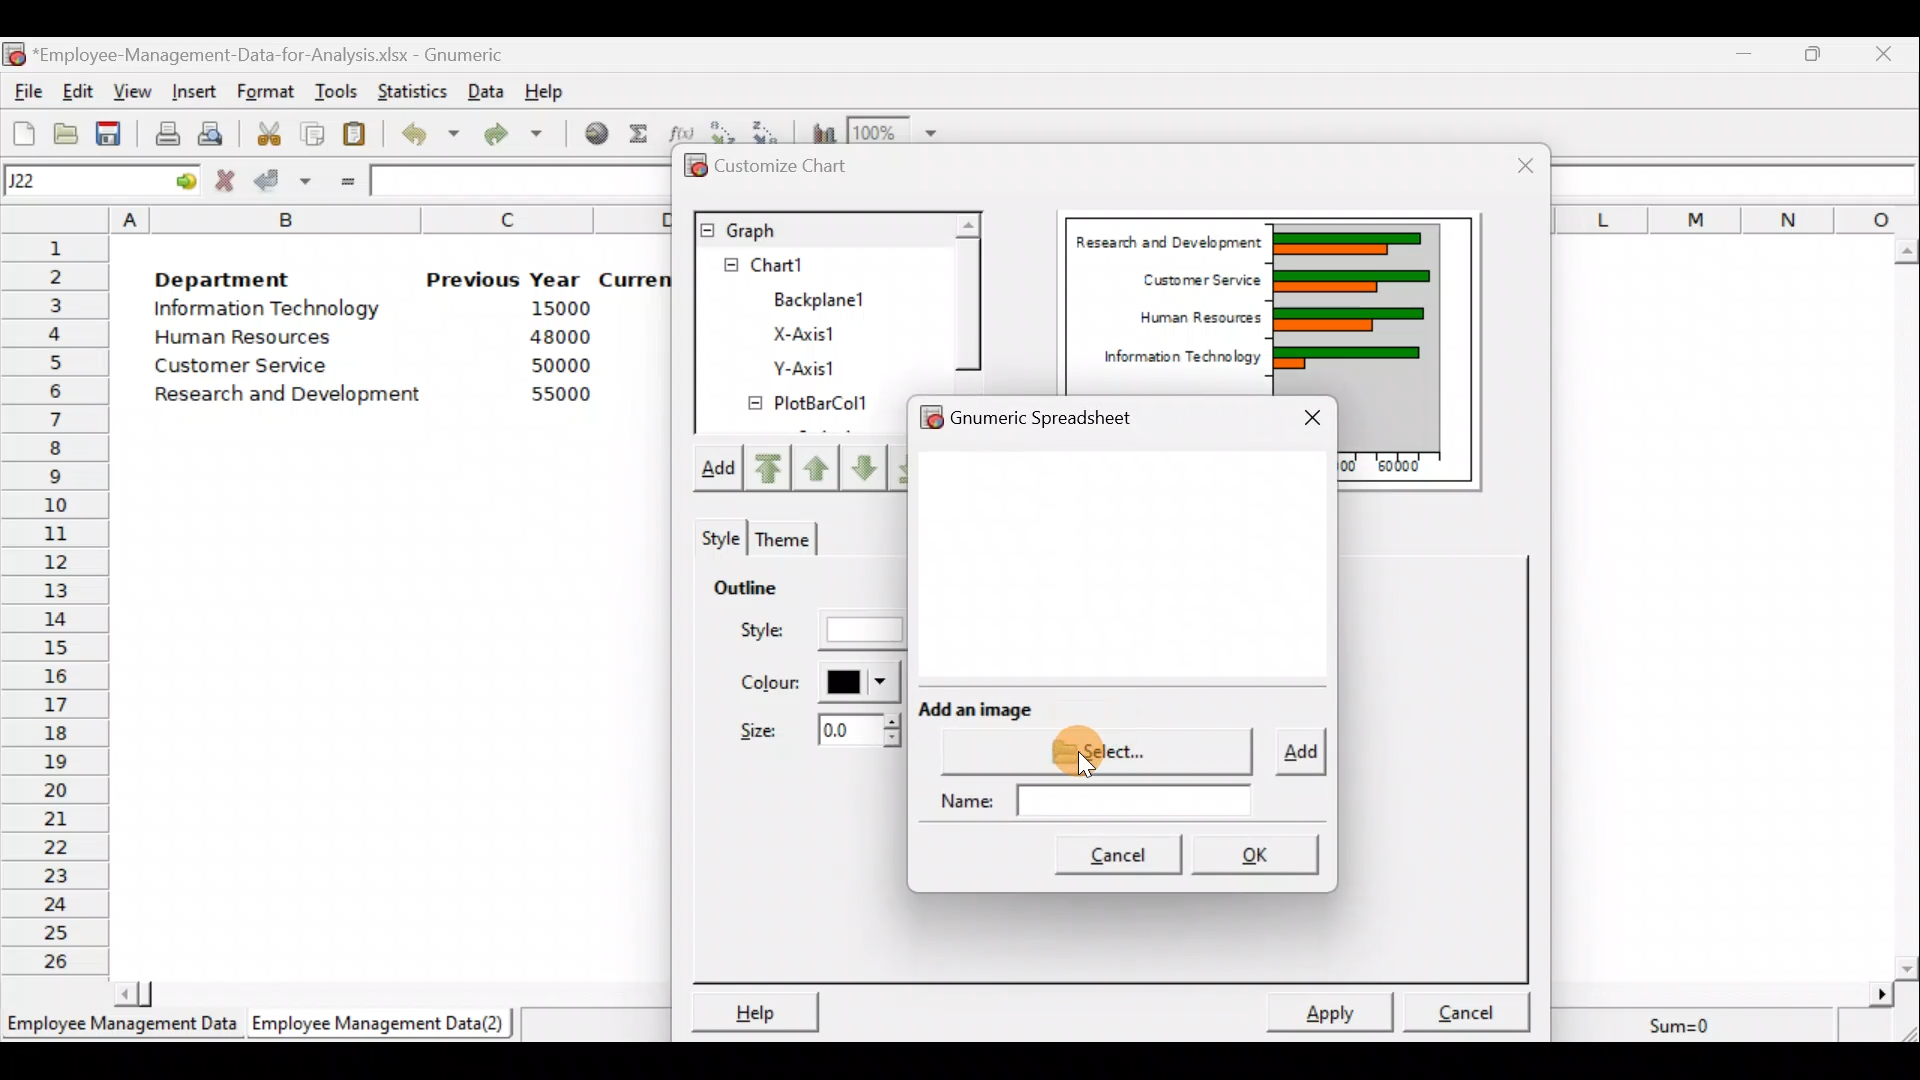 This screenshot has height=1080, width=1920. Describe the element at coordinates (289, 55) in the screenshot. I see `‘Employee-Management-Data-for-Analysis.xlsx - Gnumeric` at that location.